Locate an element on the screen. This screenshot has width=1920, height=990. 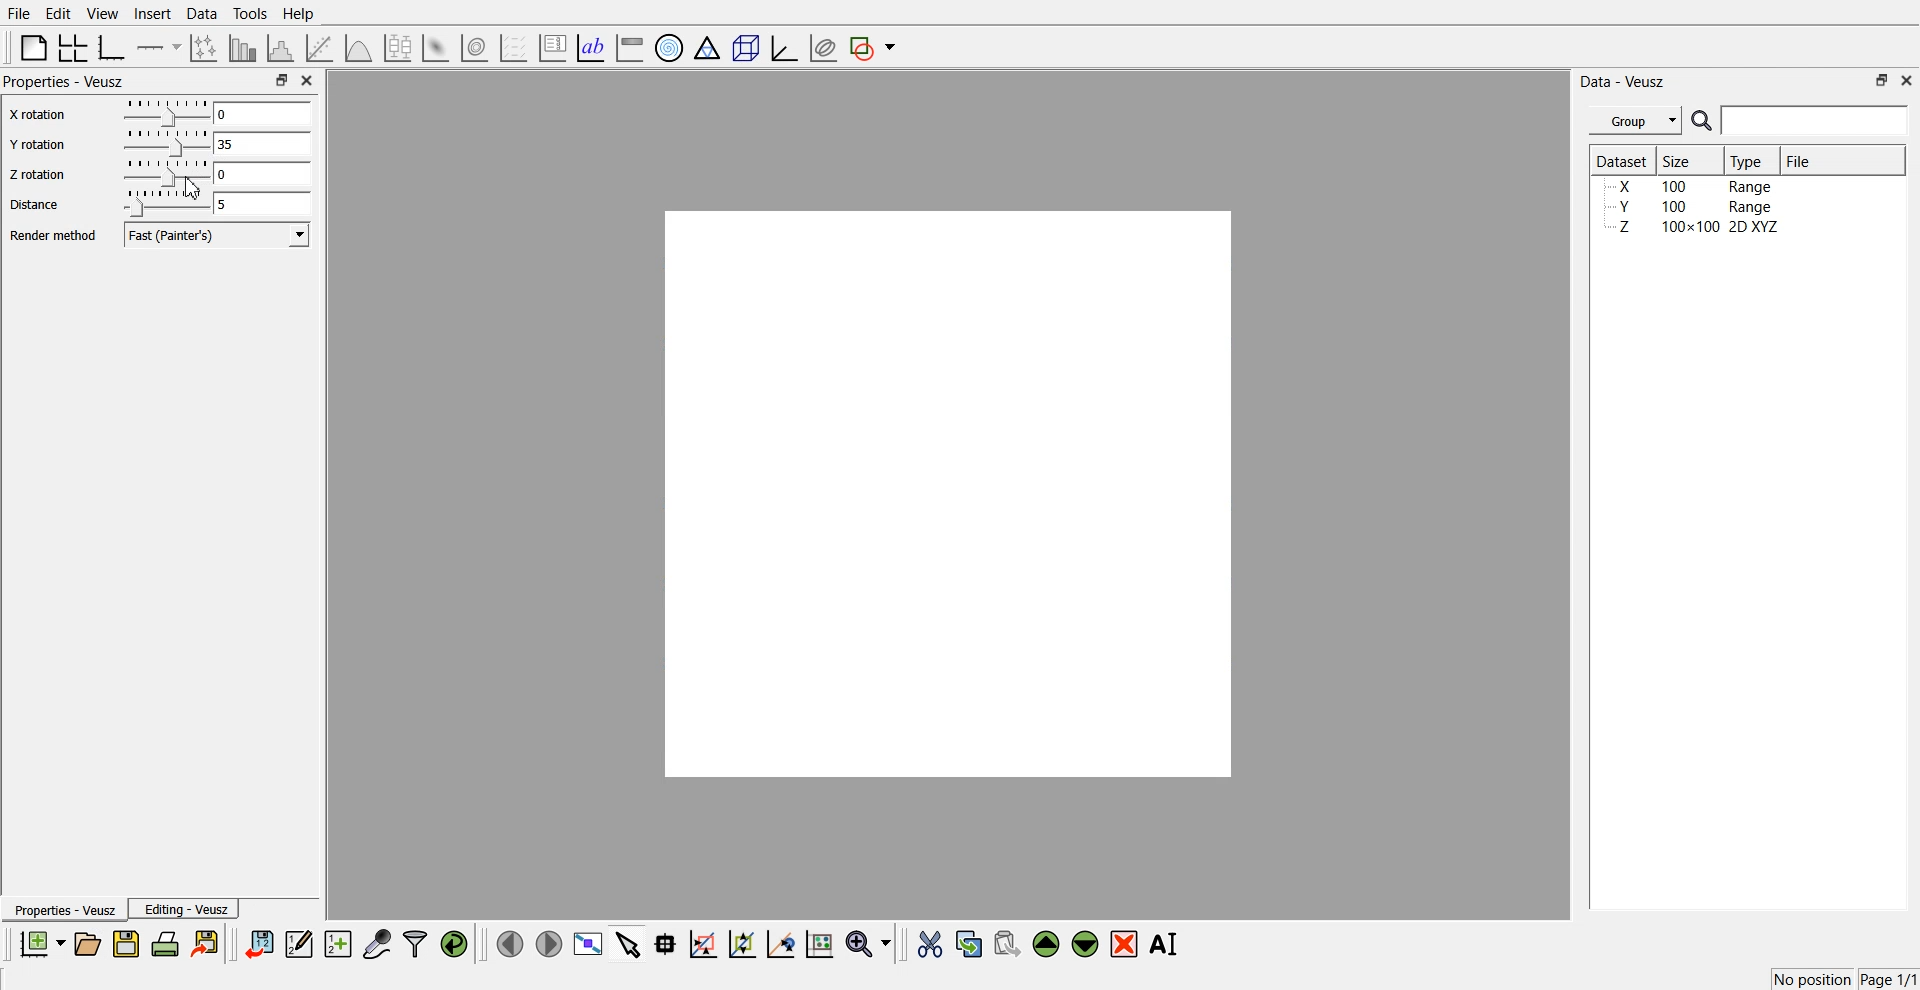
Plot points with lines is located at coordinates (205, 48).